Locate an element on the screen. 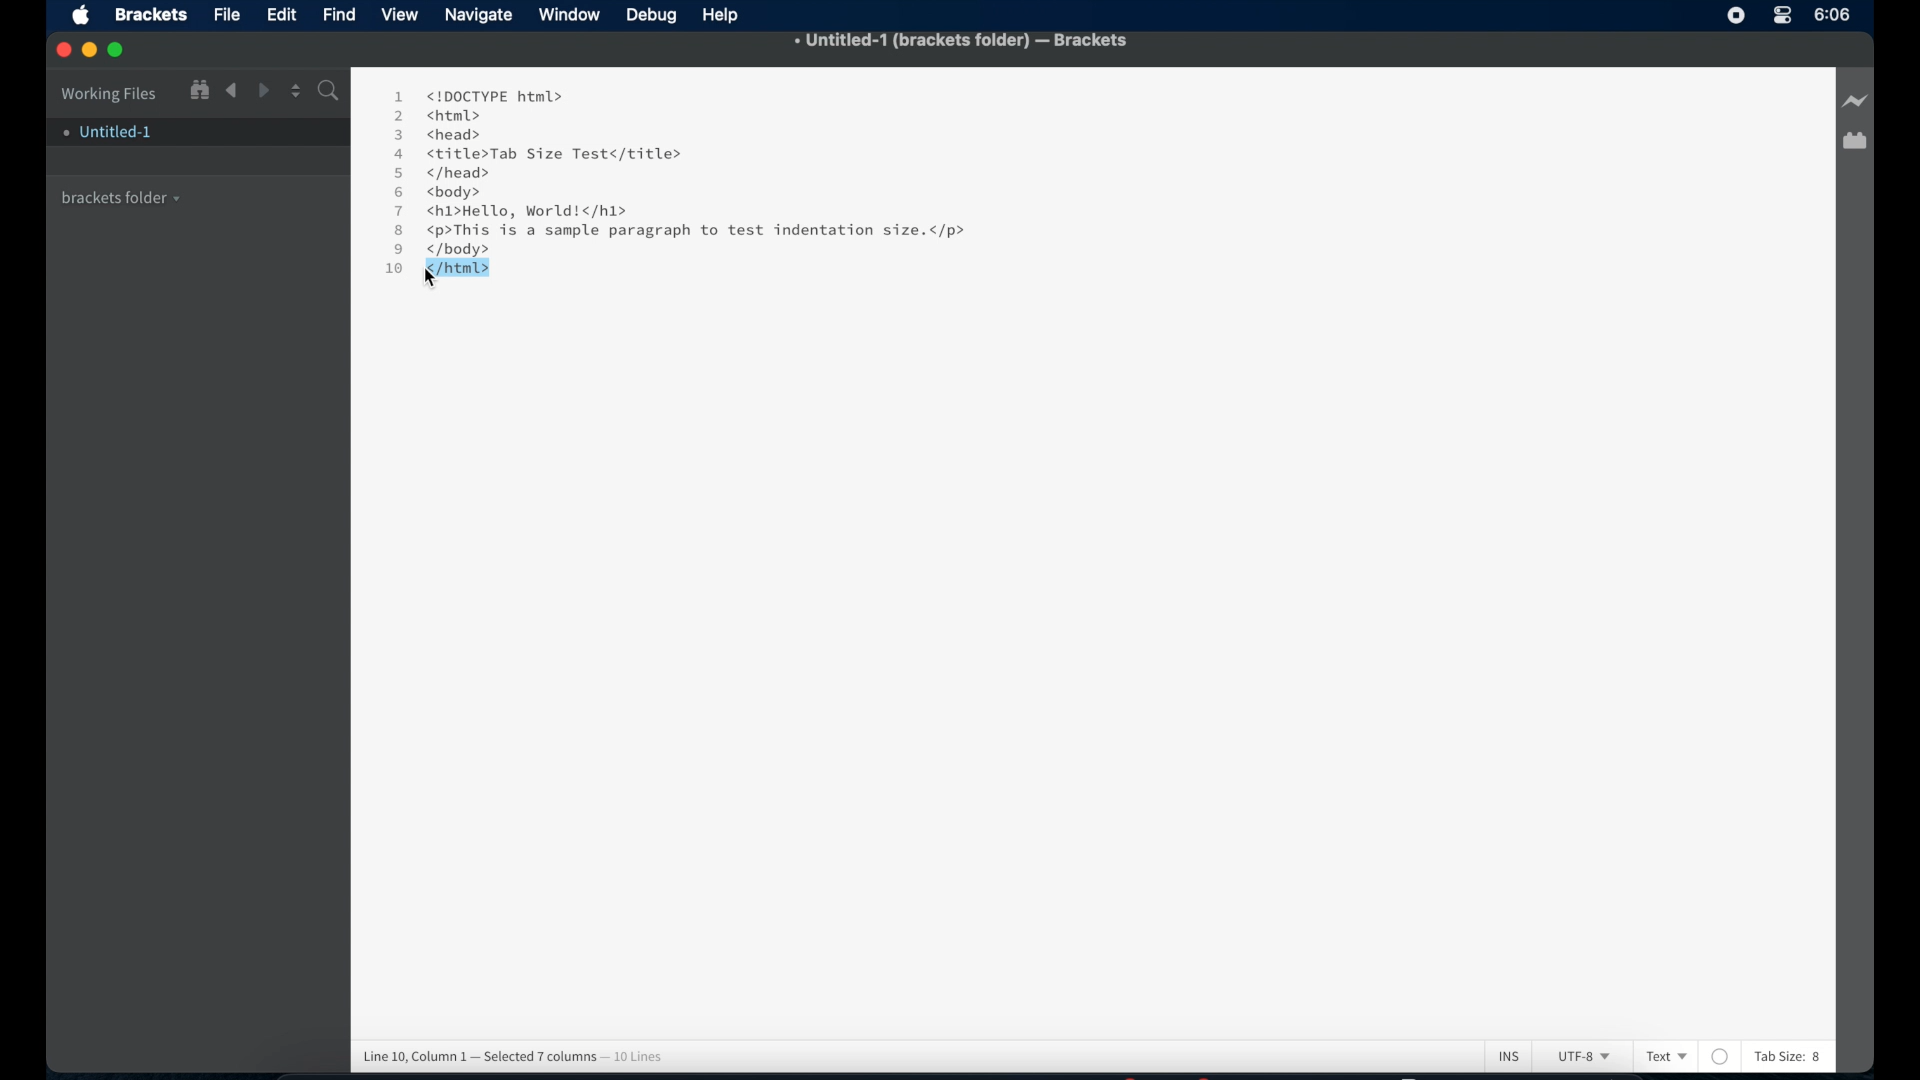  File is located at coordinates (227, 16).